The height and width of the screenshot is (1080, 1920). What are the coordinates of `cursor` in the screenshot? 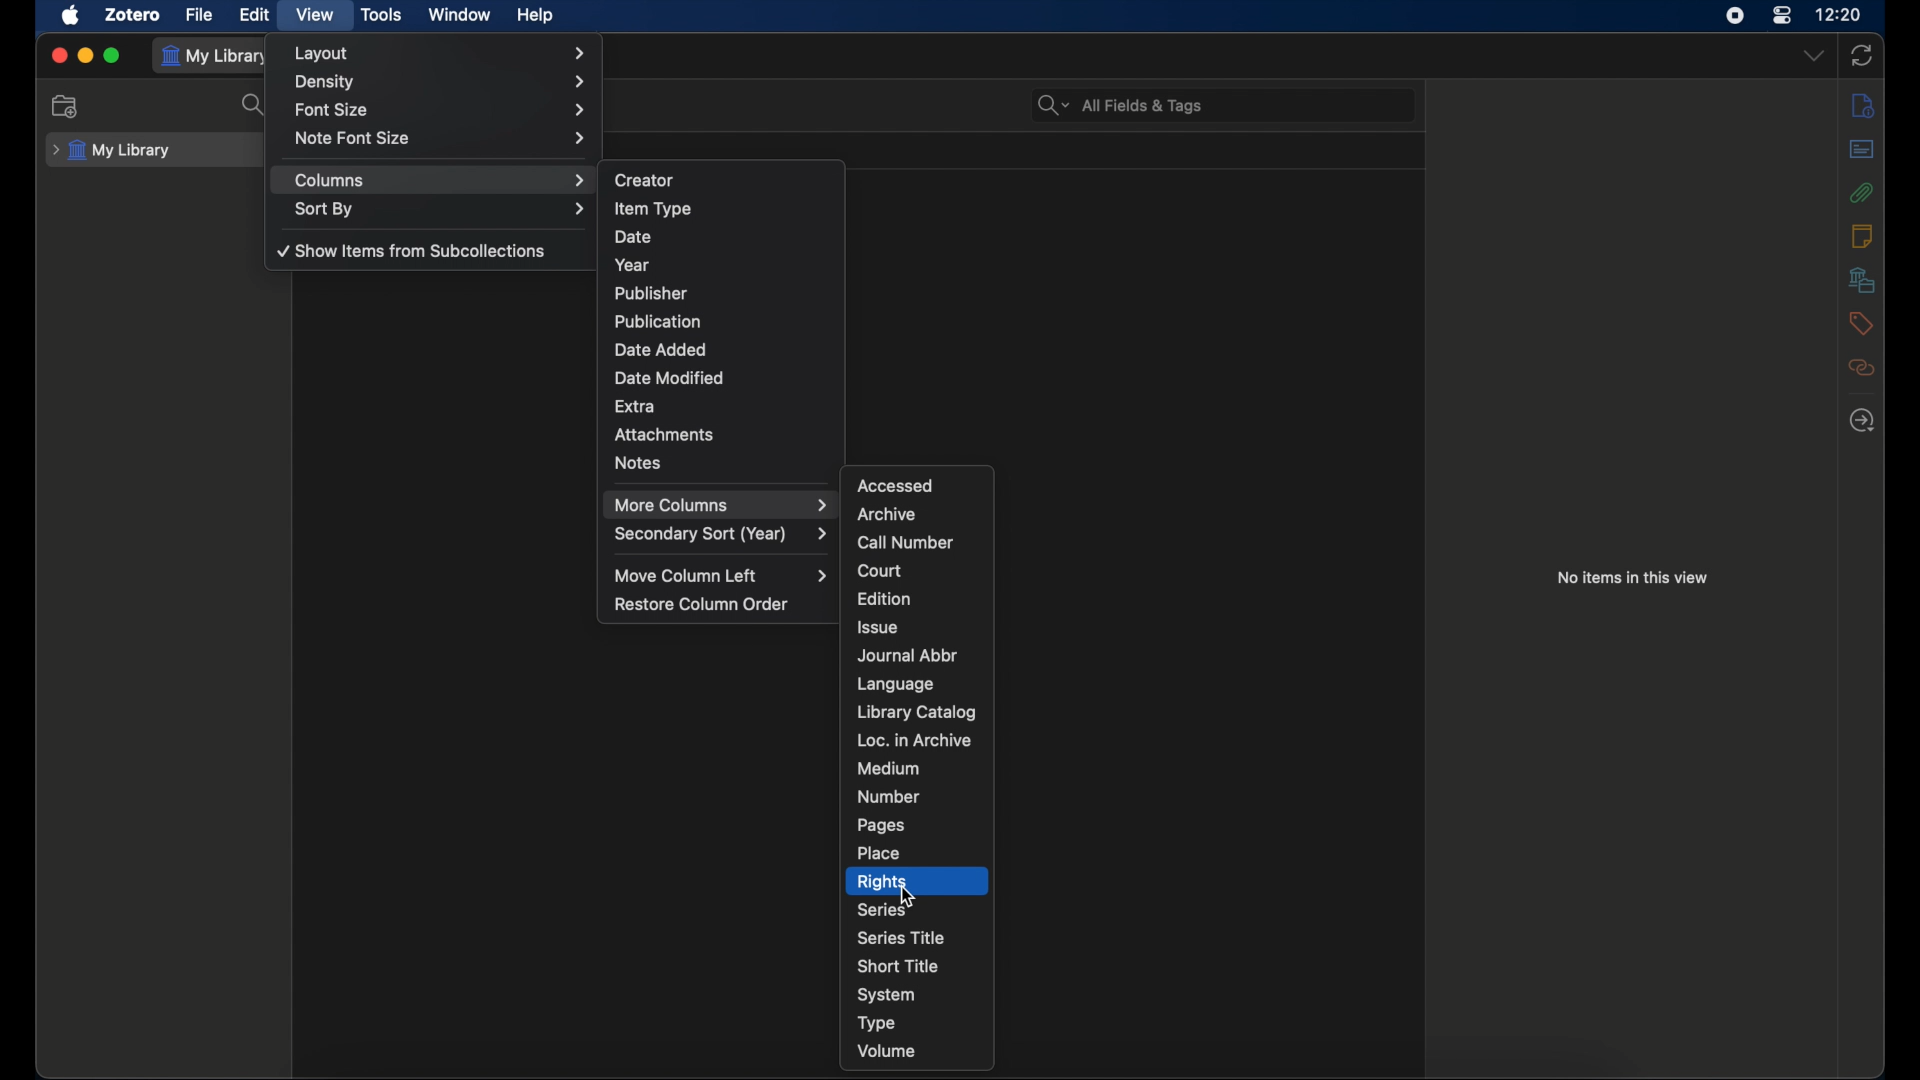 It's located at (910, 894).